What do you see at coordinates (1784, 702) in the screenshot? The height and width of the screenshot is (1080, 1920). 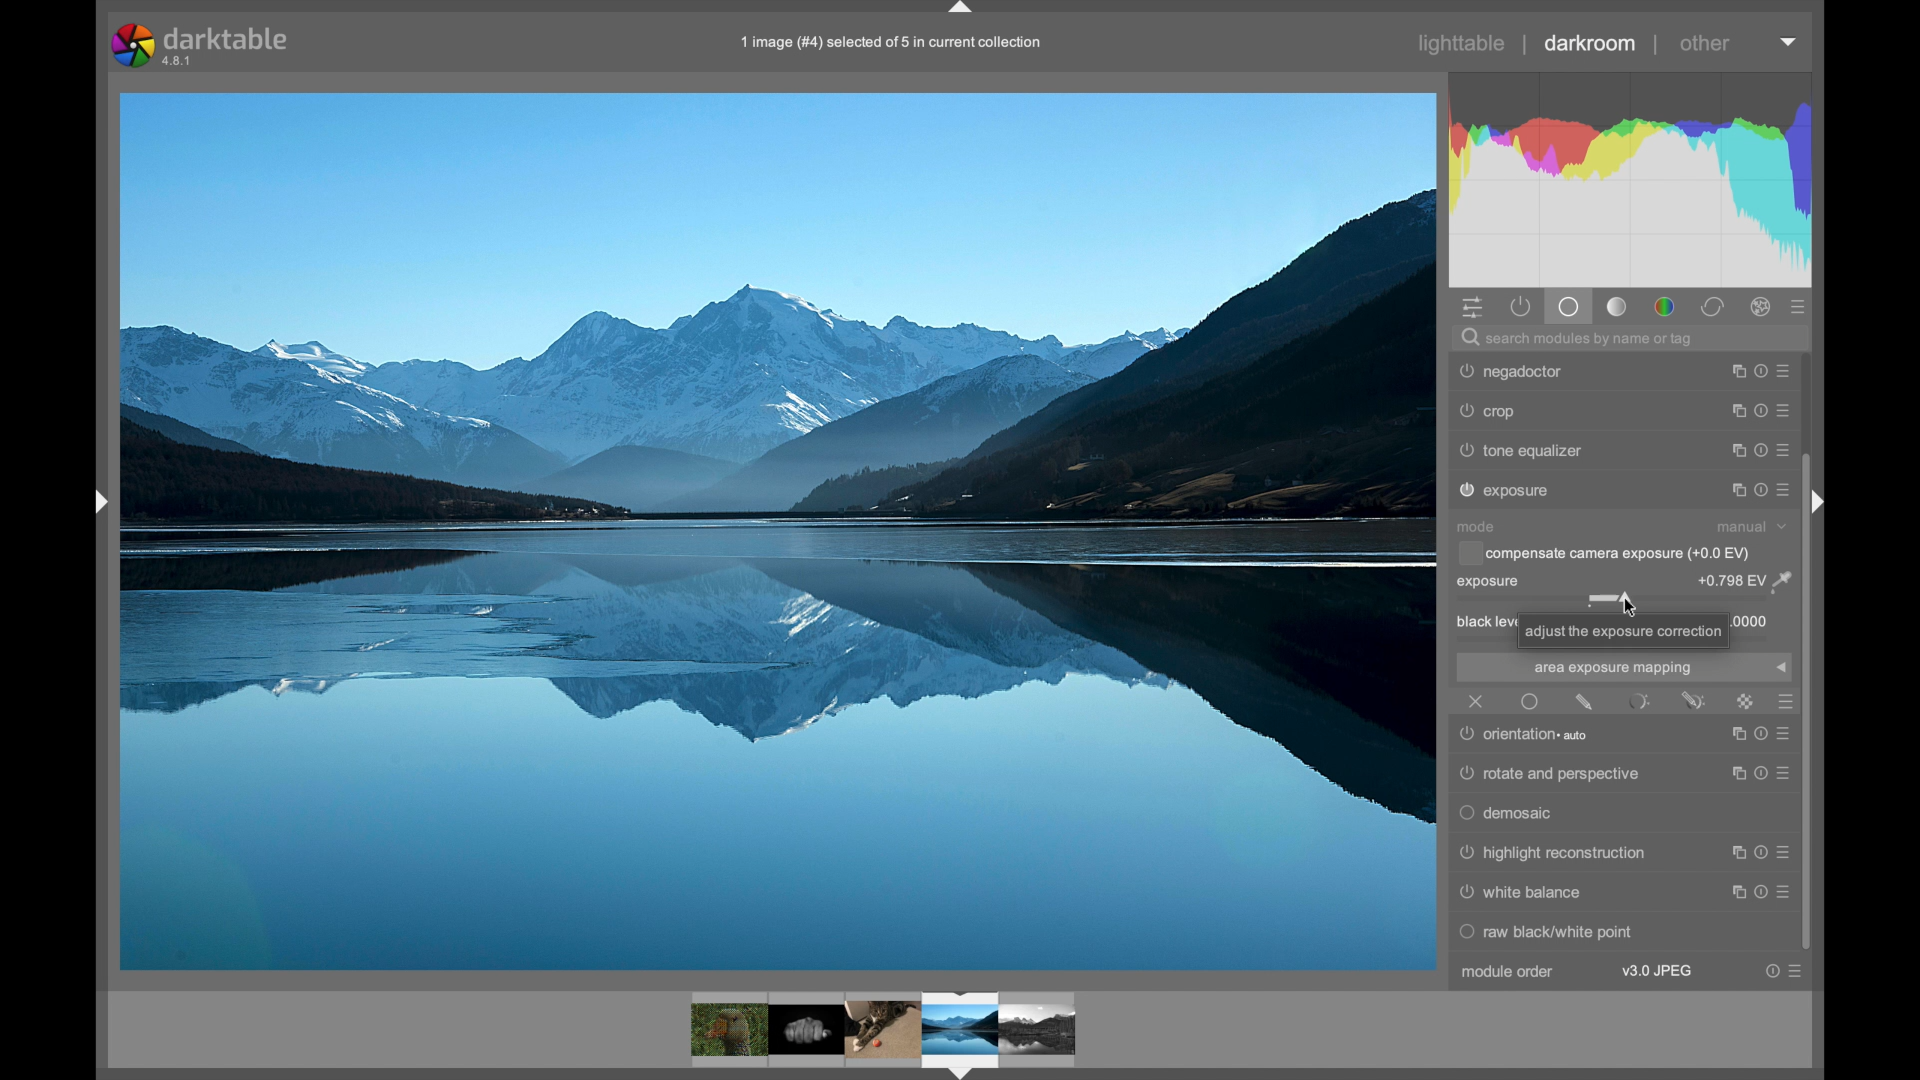 I see `presets` at bounding box center [1784, 702].